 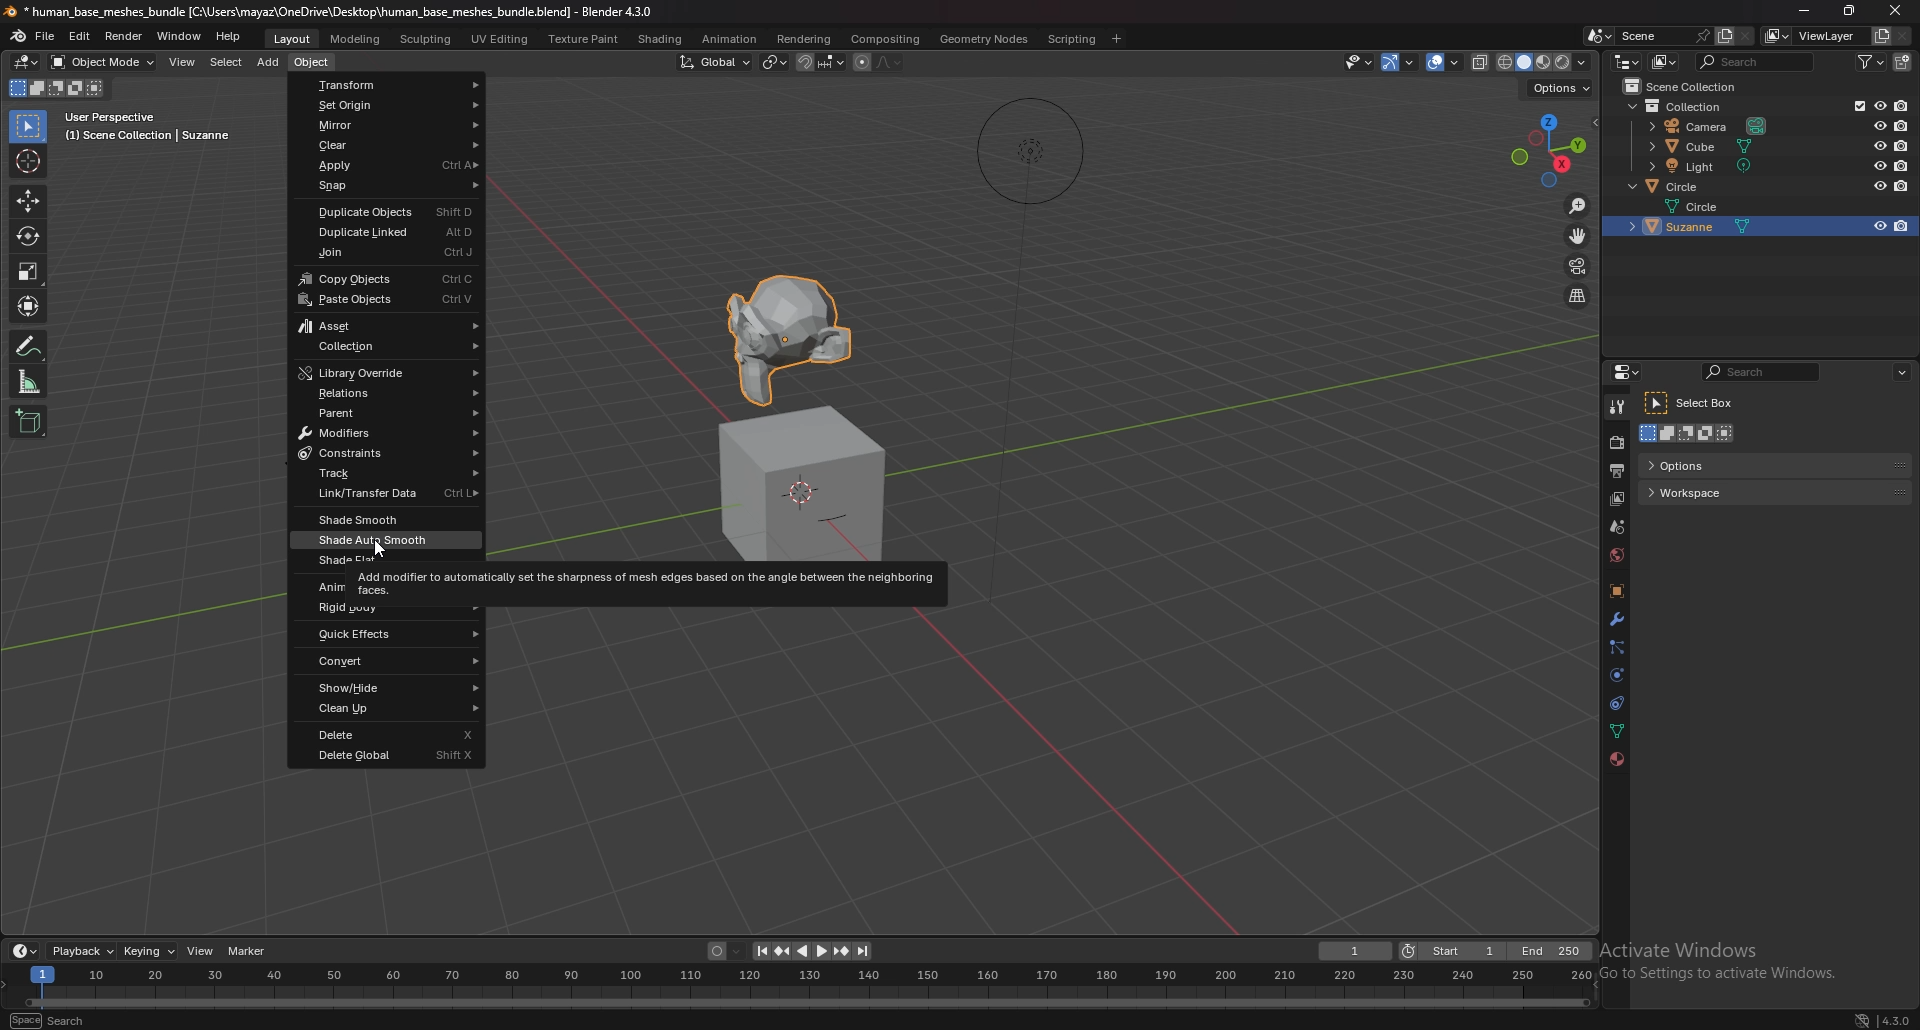 I want to click on cursor, so click(x=381, y=544).